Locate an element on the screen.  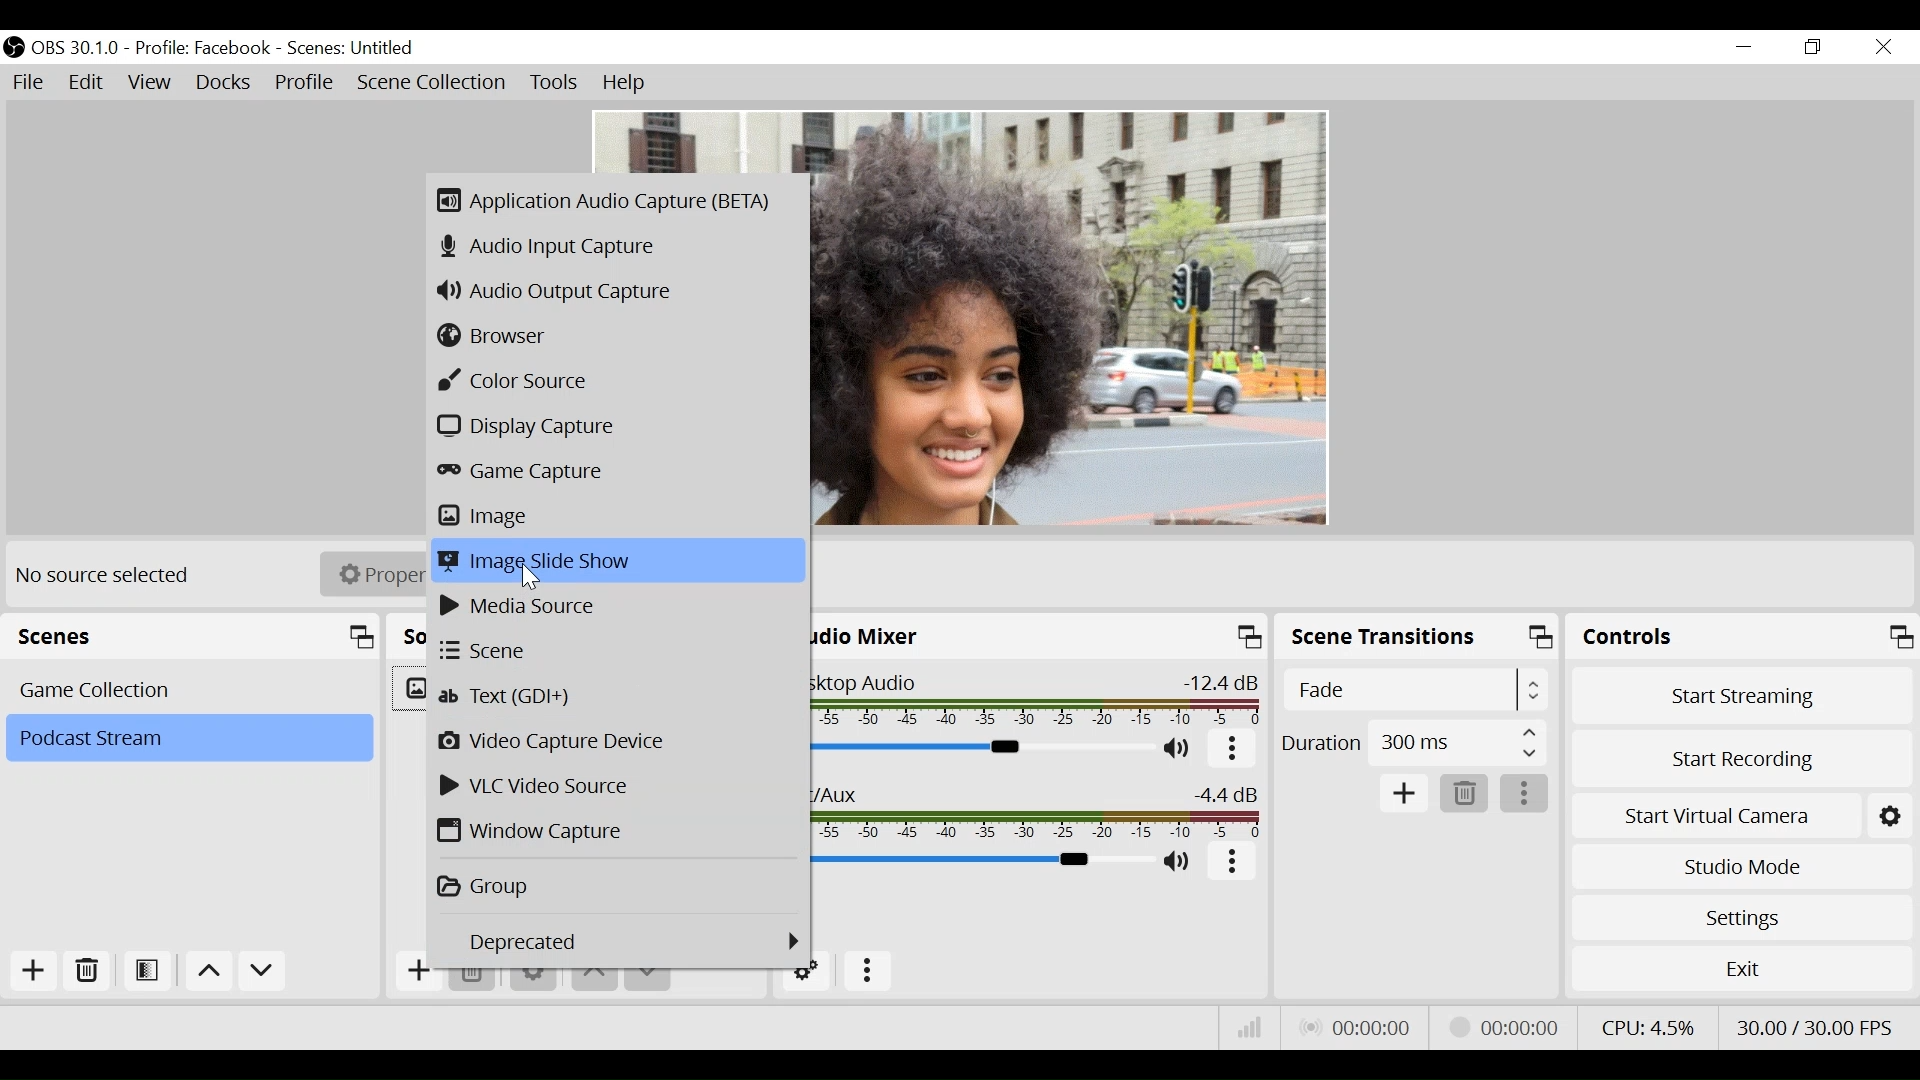
Studio Mode is located at coordinates (1742, 864).